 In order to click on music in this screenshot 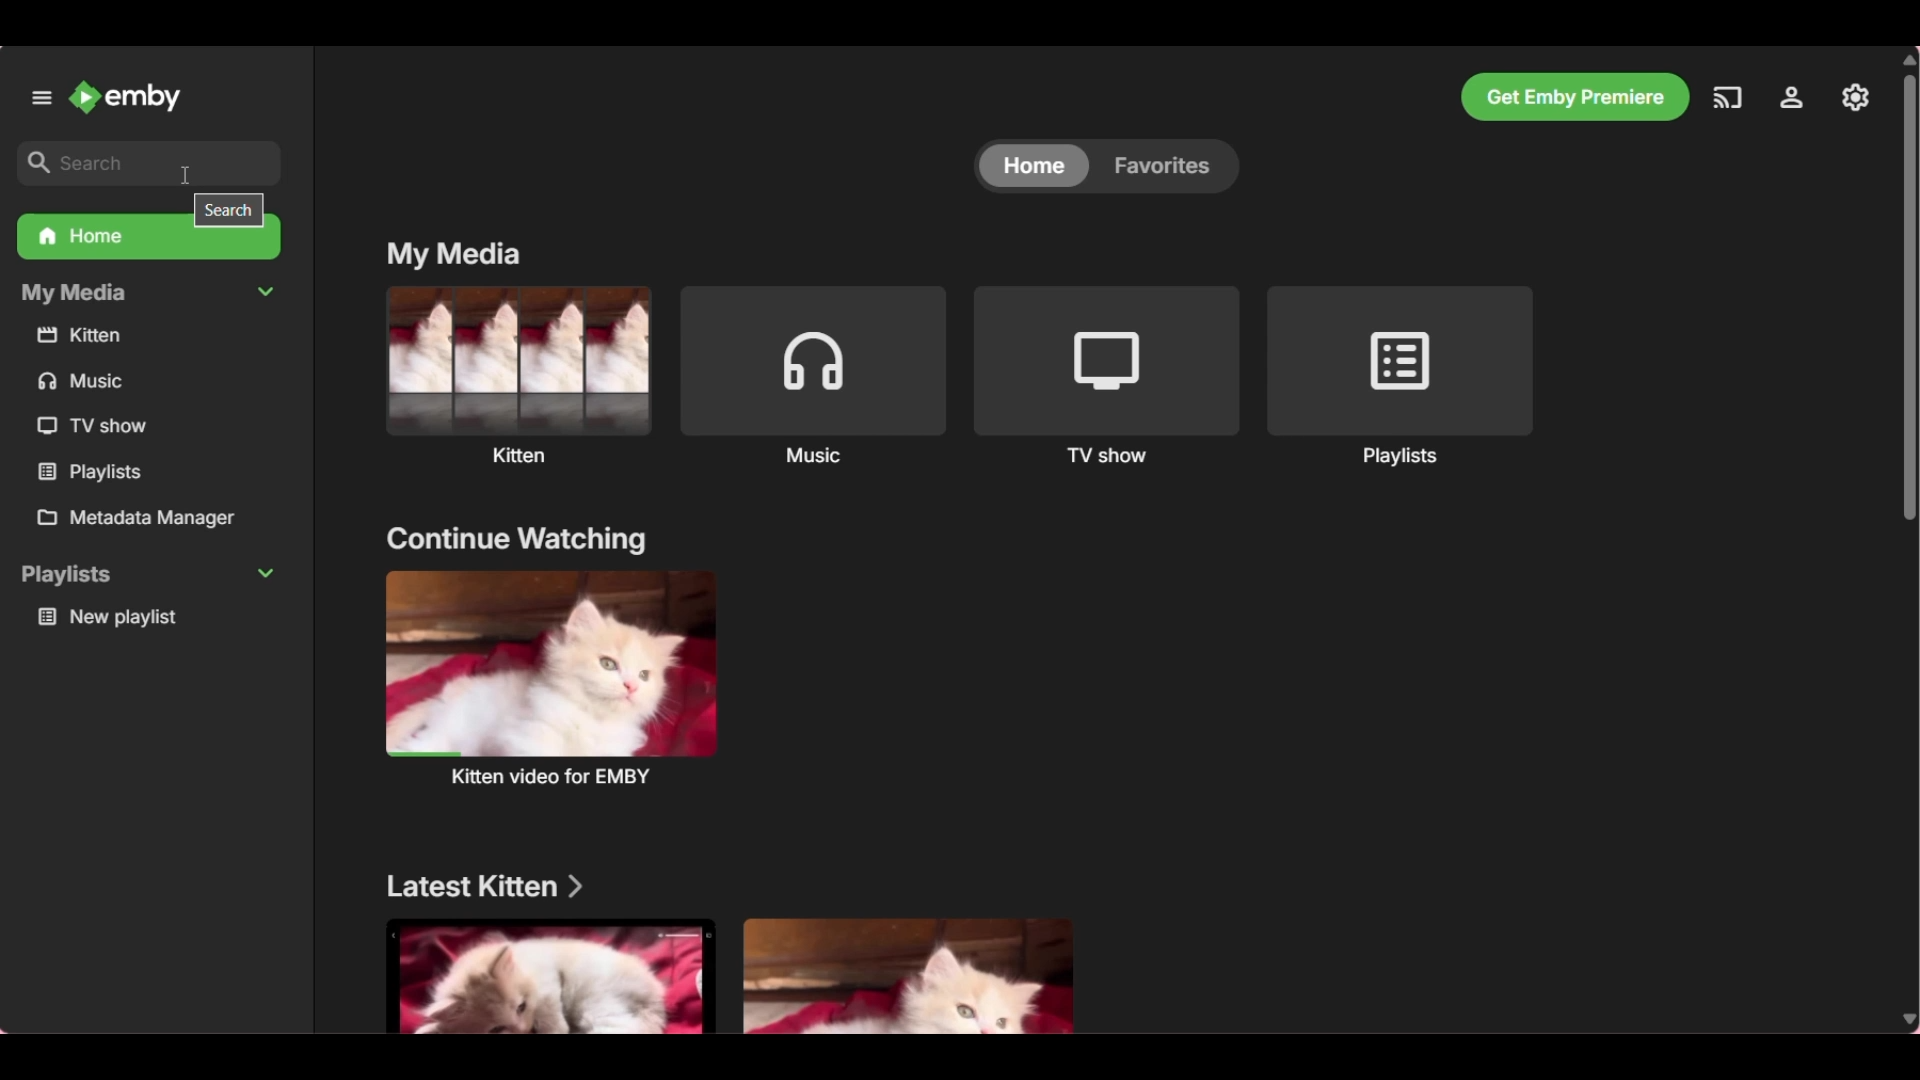, I will do `click(98, 380)`.